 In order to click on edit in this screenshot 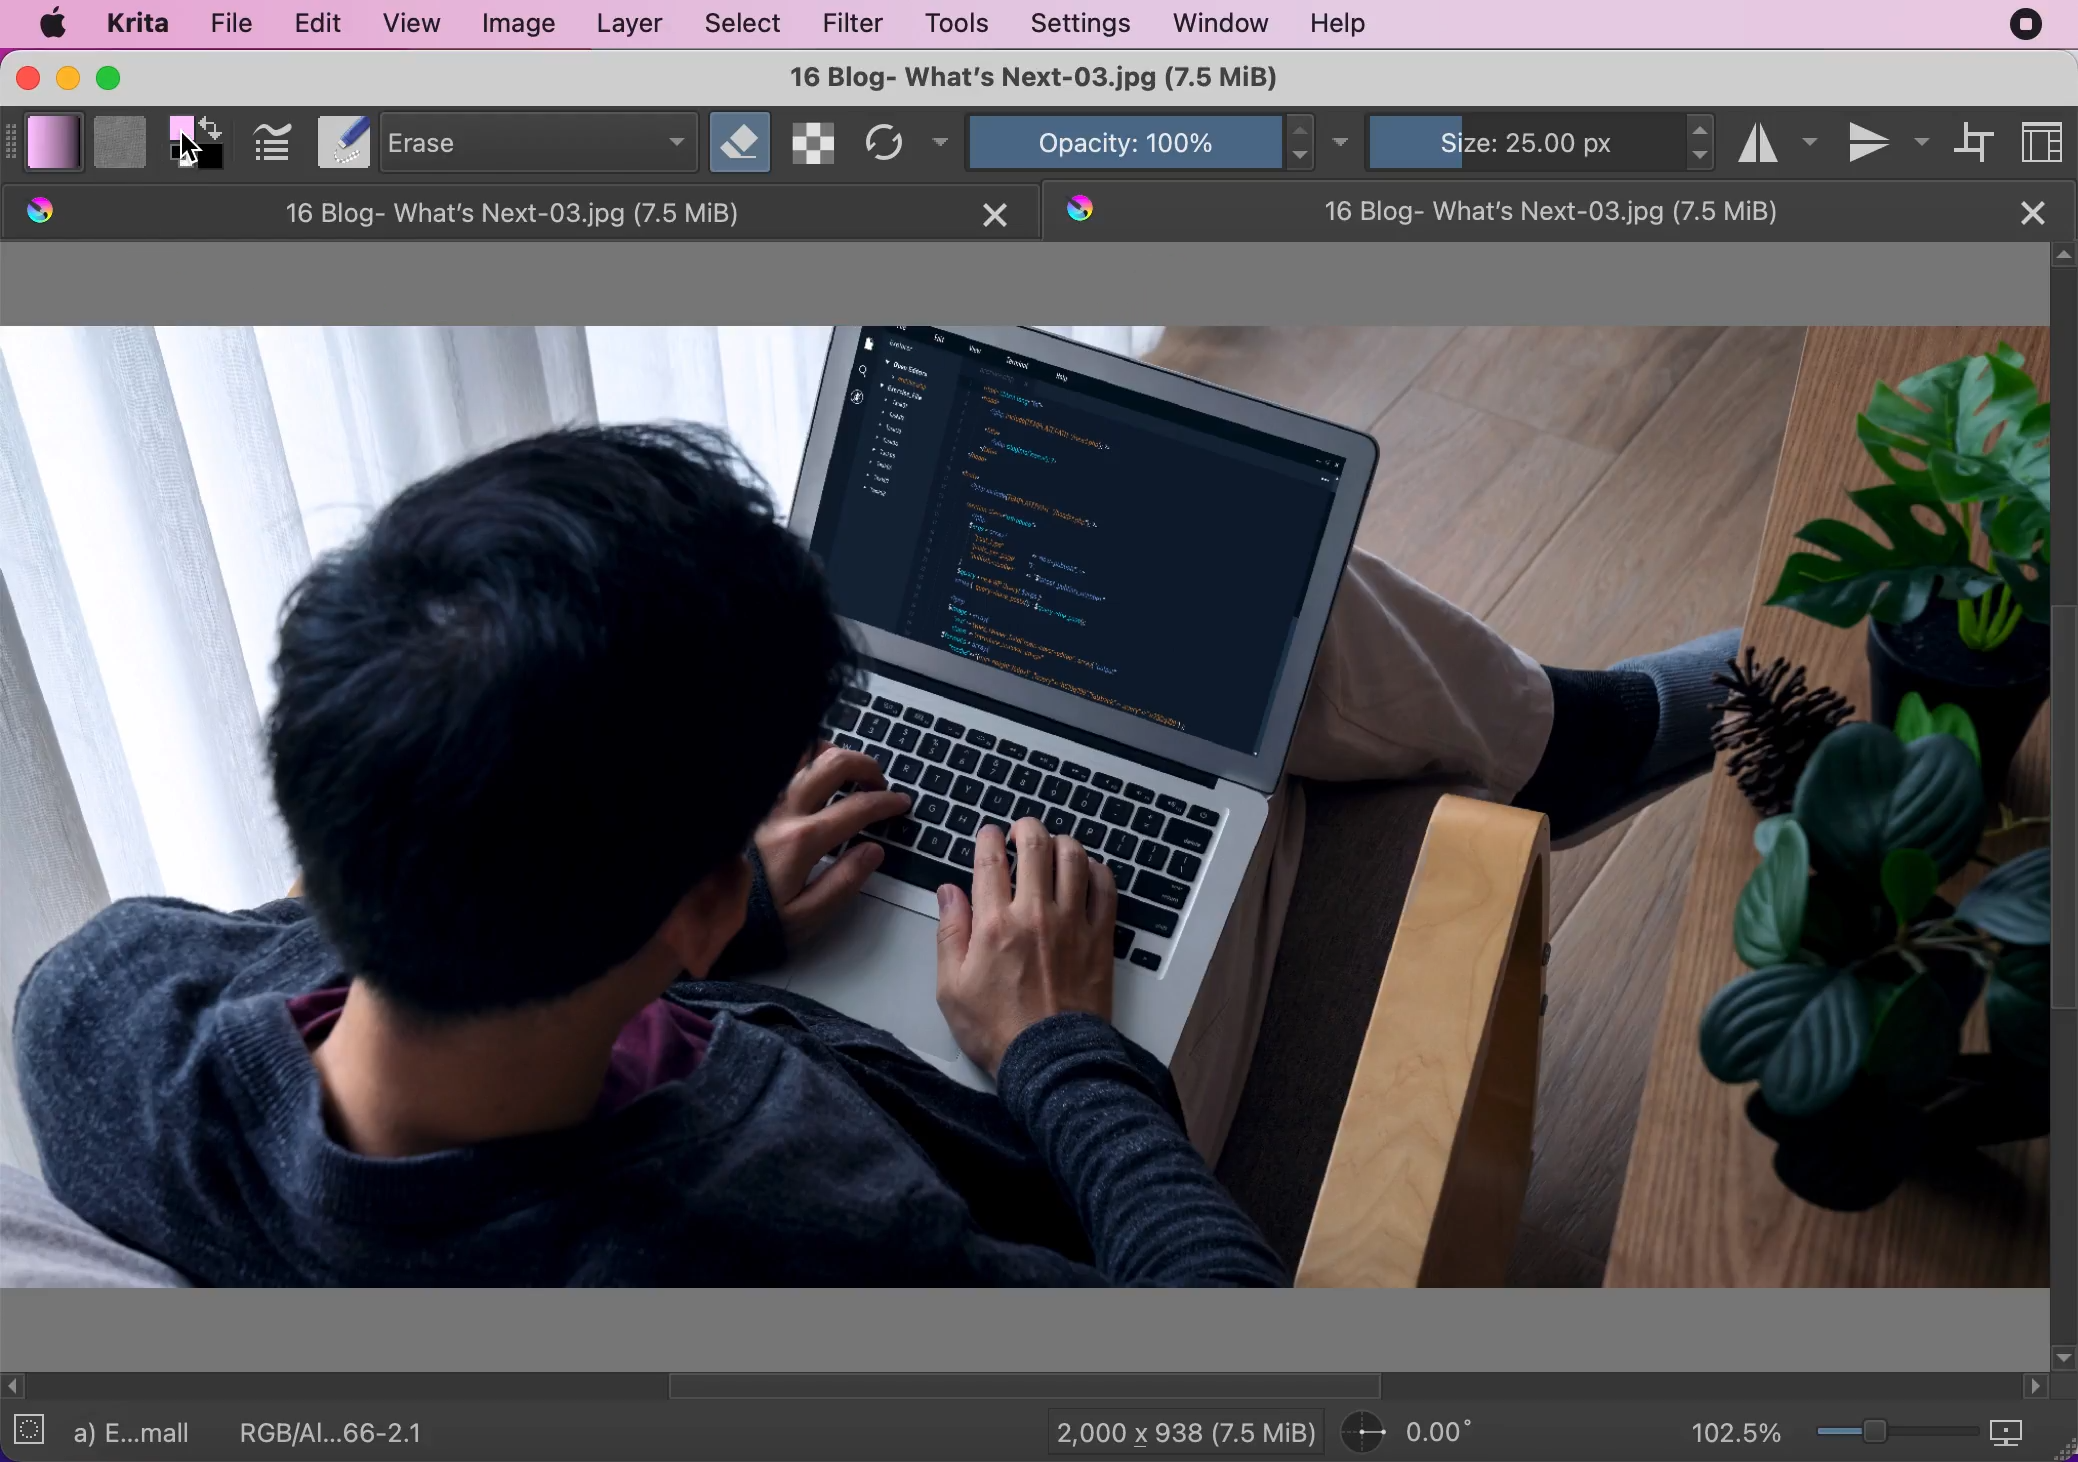, I will do `click(323, 24)`.